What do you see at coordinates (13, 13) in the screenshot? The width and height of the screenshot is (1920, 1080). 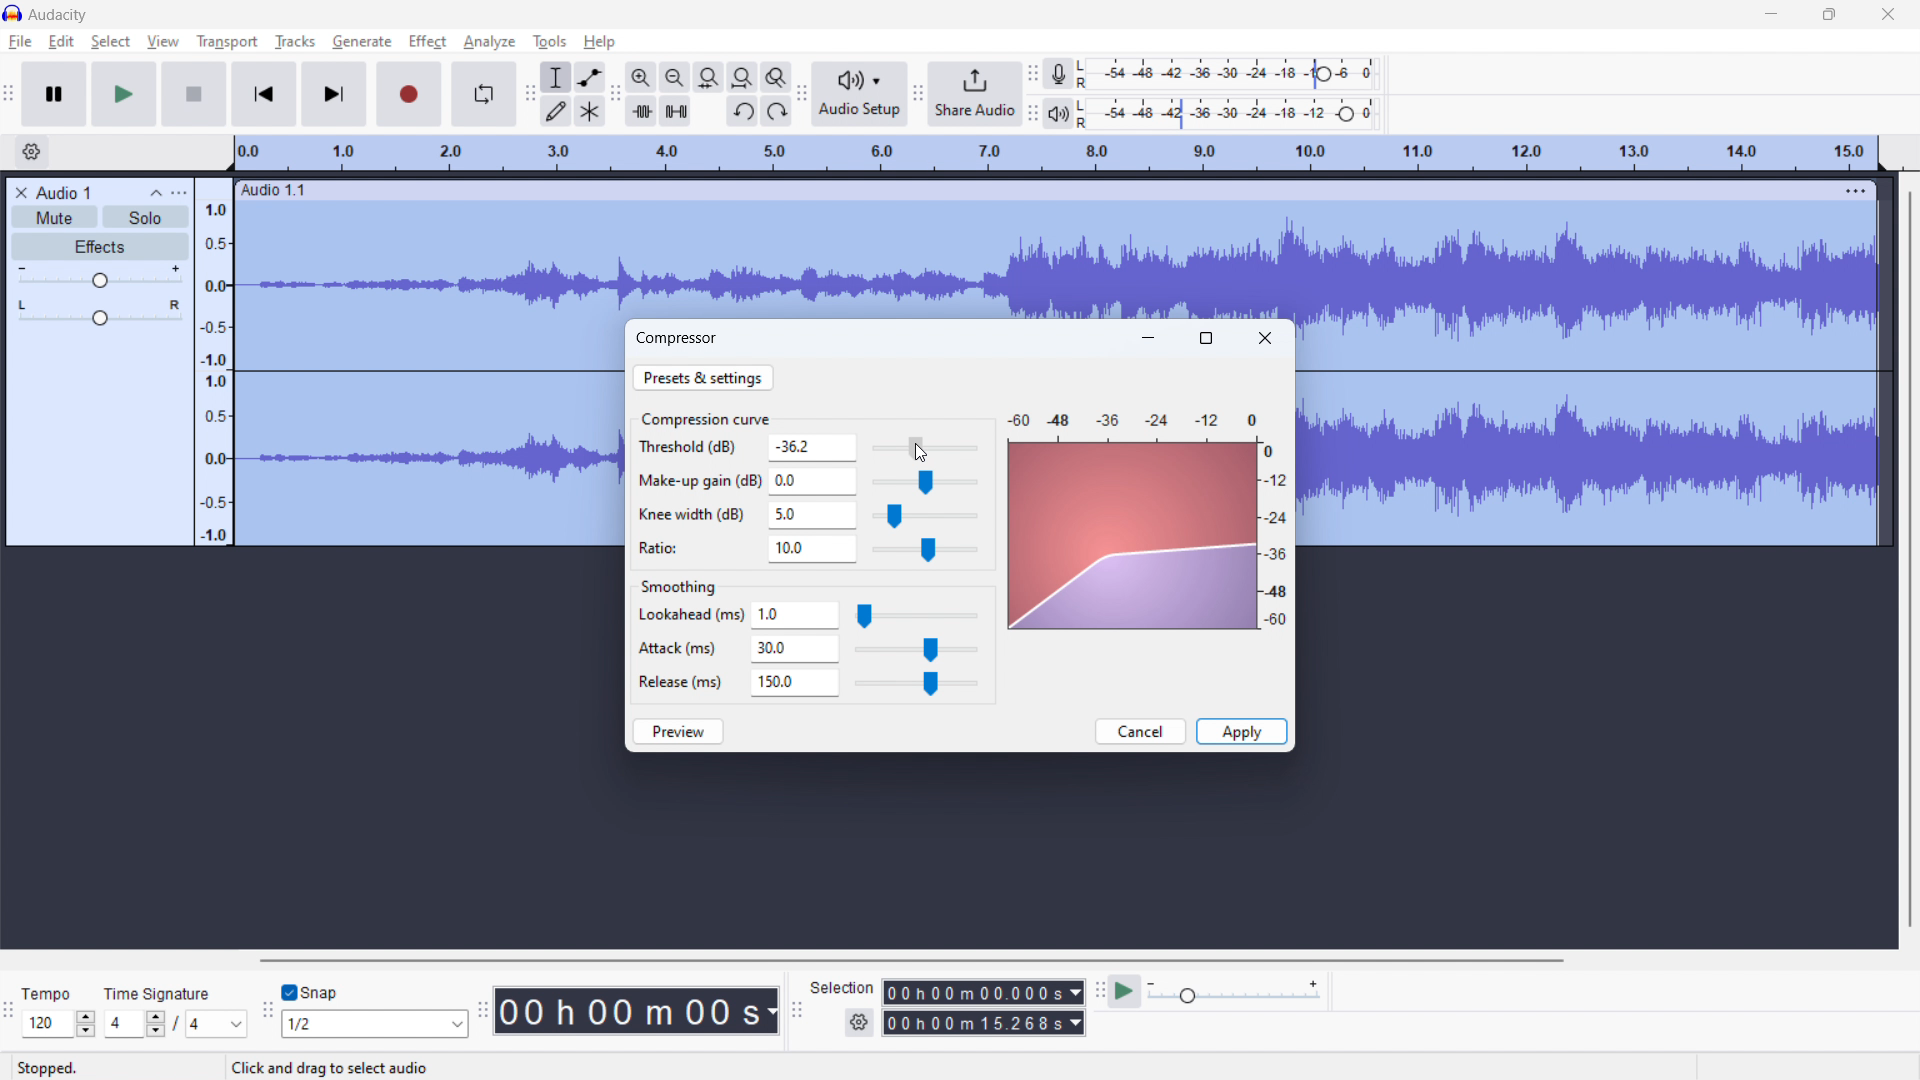 I see `Audacity logo` at bounding box center [13, 13].